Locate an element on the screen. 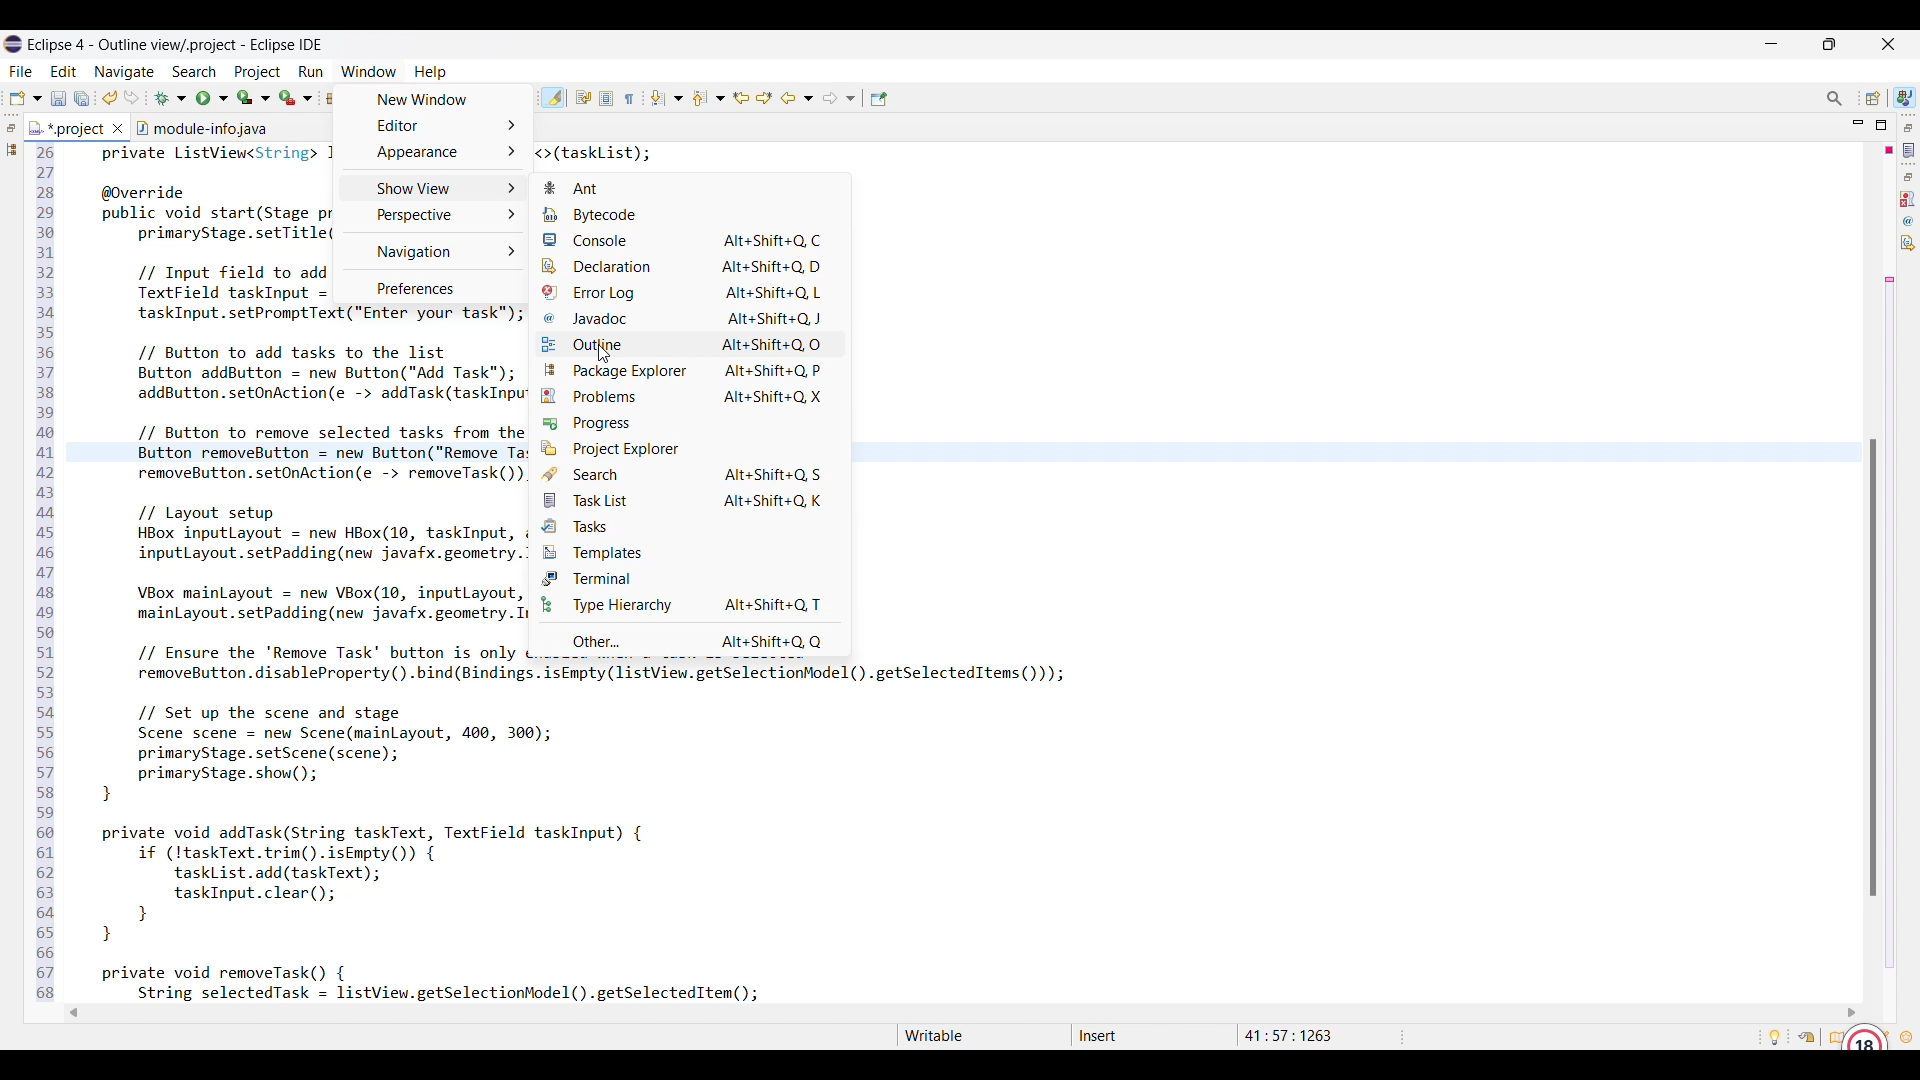 The height and width of the screenshot is (1080, 1920). Editor options is located at coordinates (433, 125).